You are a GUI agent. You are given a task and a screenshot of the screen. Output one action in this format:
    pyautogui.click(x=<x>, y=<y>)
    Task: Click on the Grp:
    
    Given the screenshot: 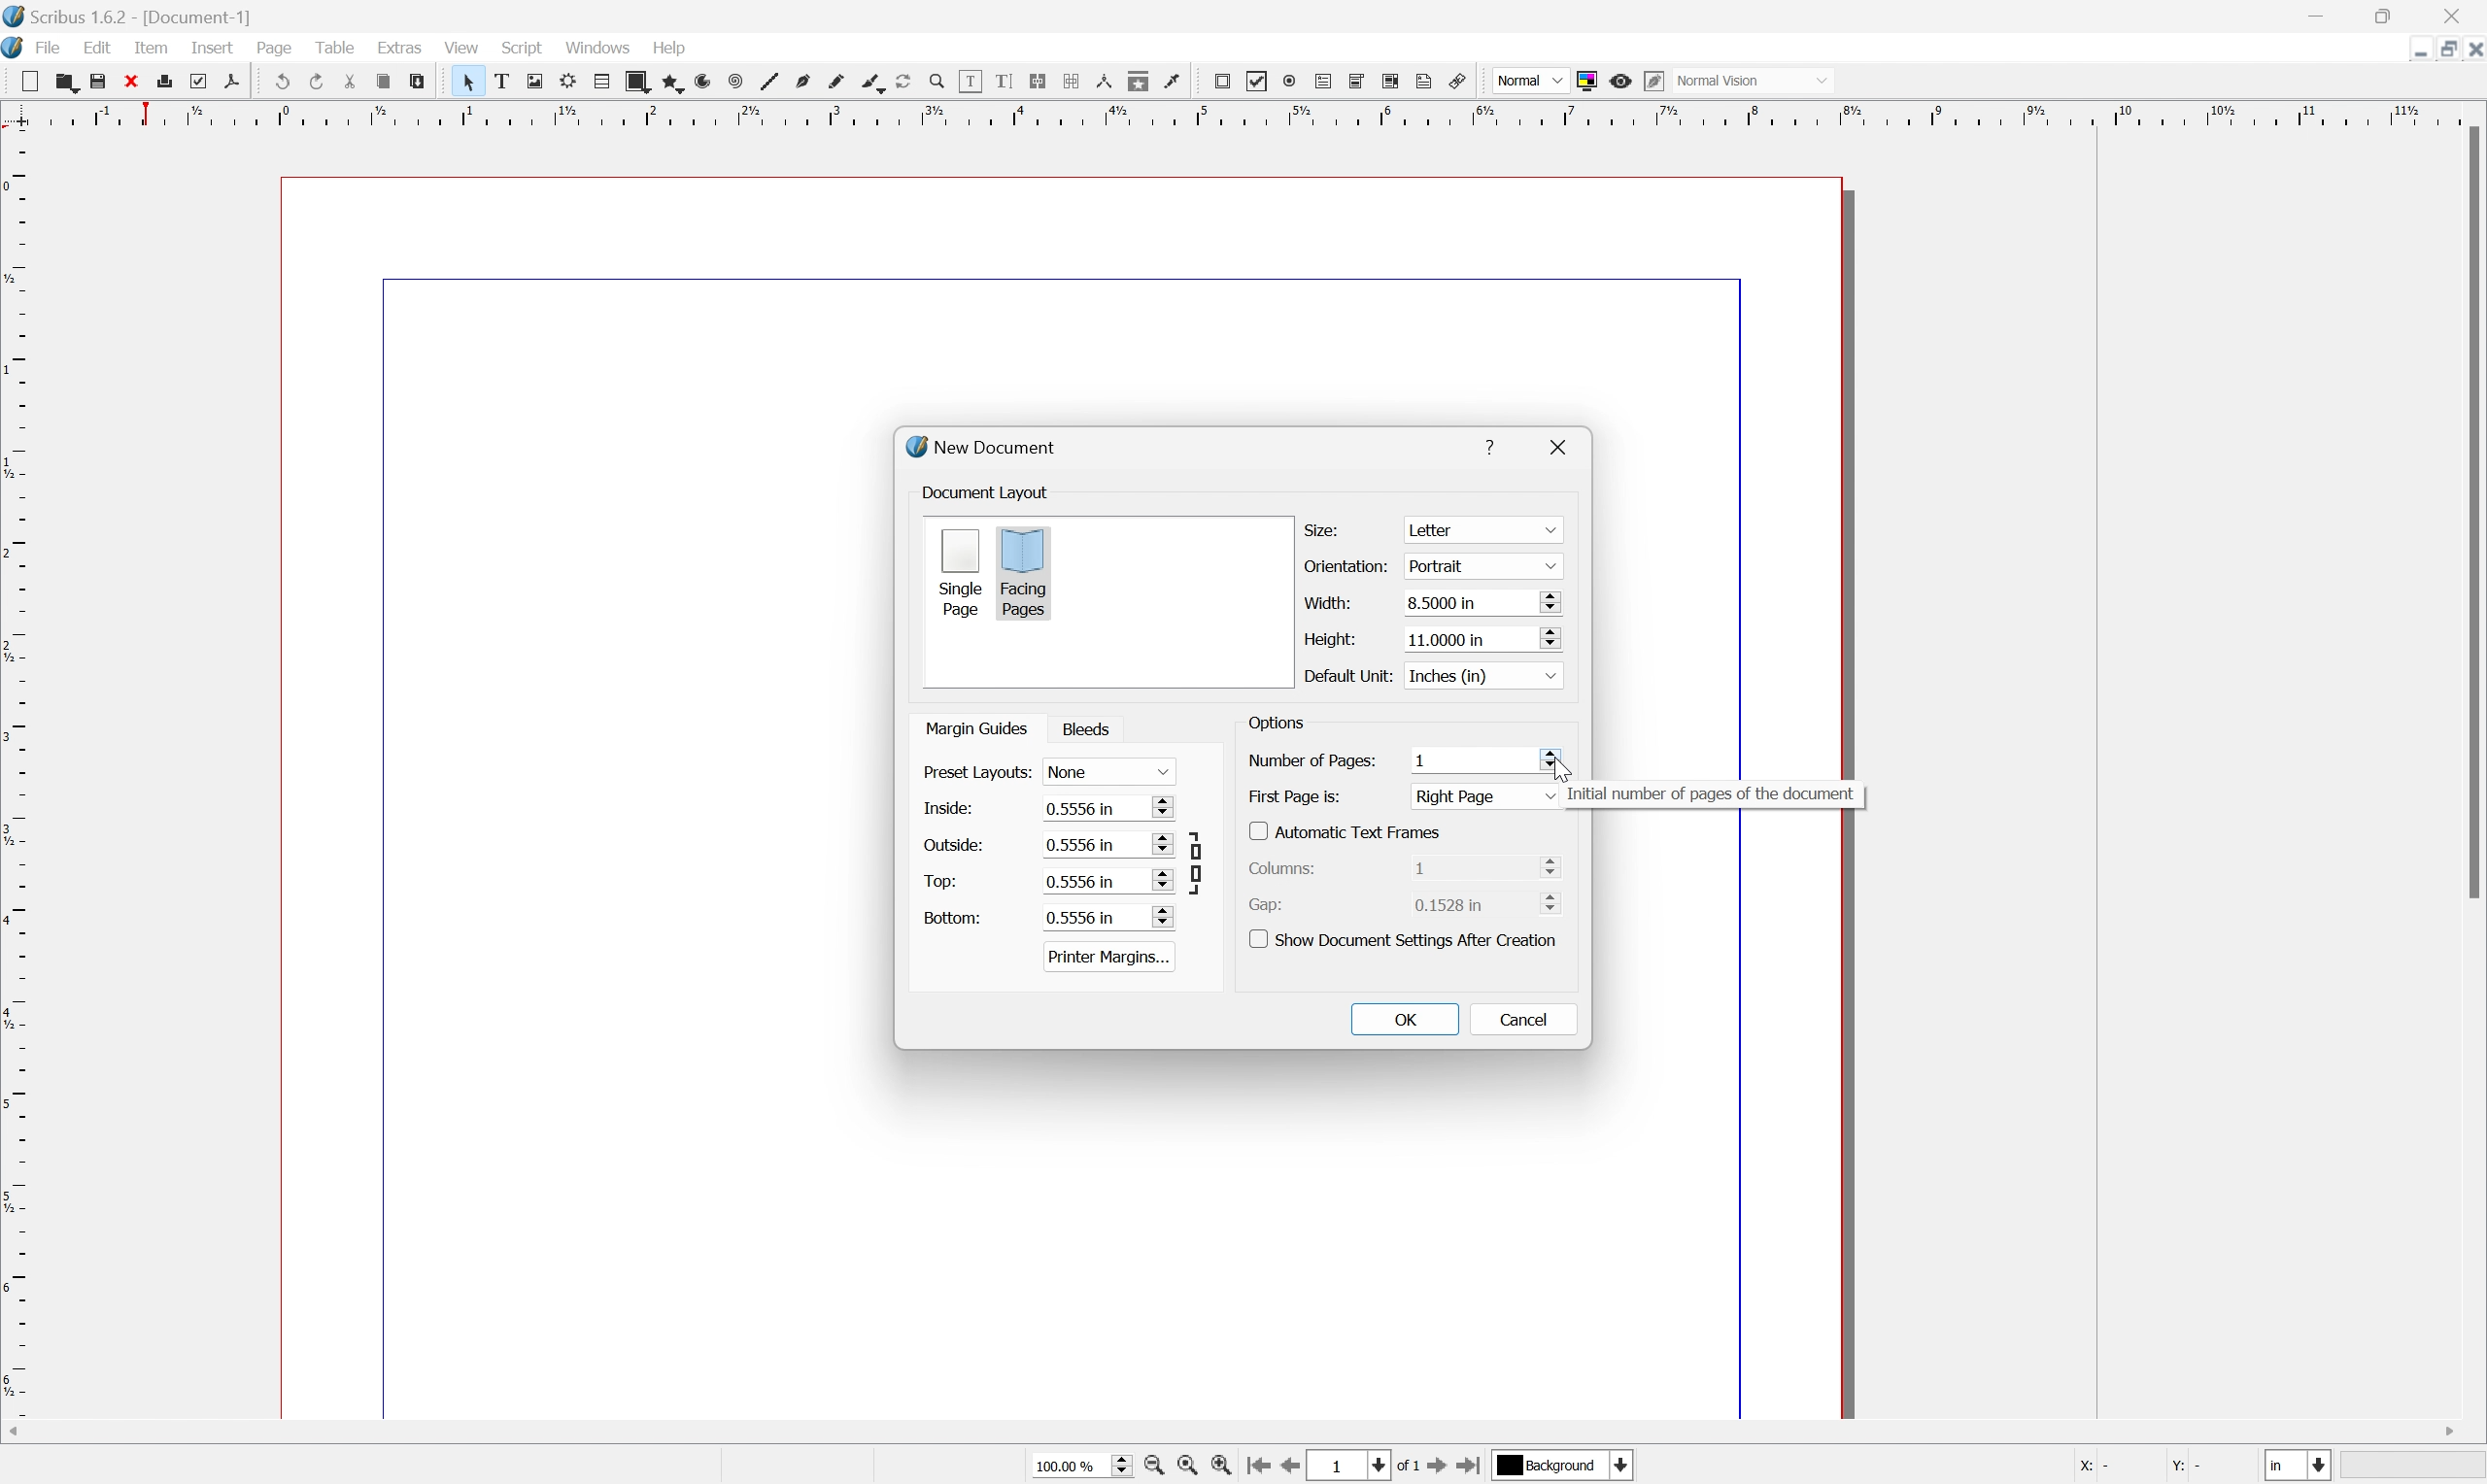 What is the action you would take?
    pyautogui.click(x=1270, y=904)
    